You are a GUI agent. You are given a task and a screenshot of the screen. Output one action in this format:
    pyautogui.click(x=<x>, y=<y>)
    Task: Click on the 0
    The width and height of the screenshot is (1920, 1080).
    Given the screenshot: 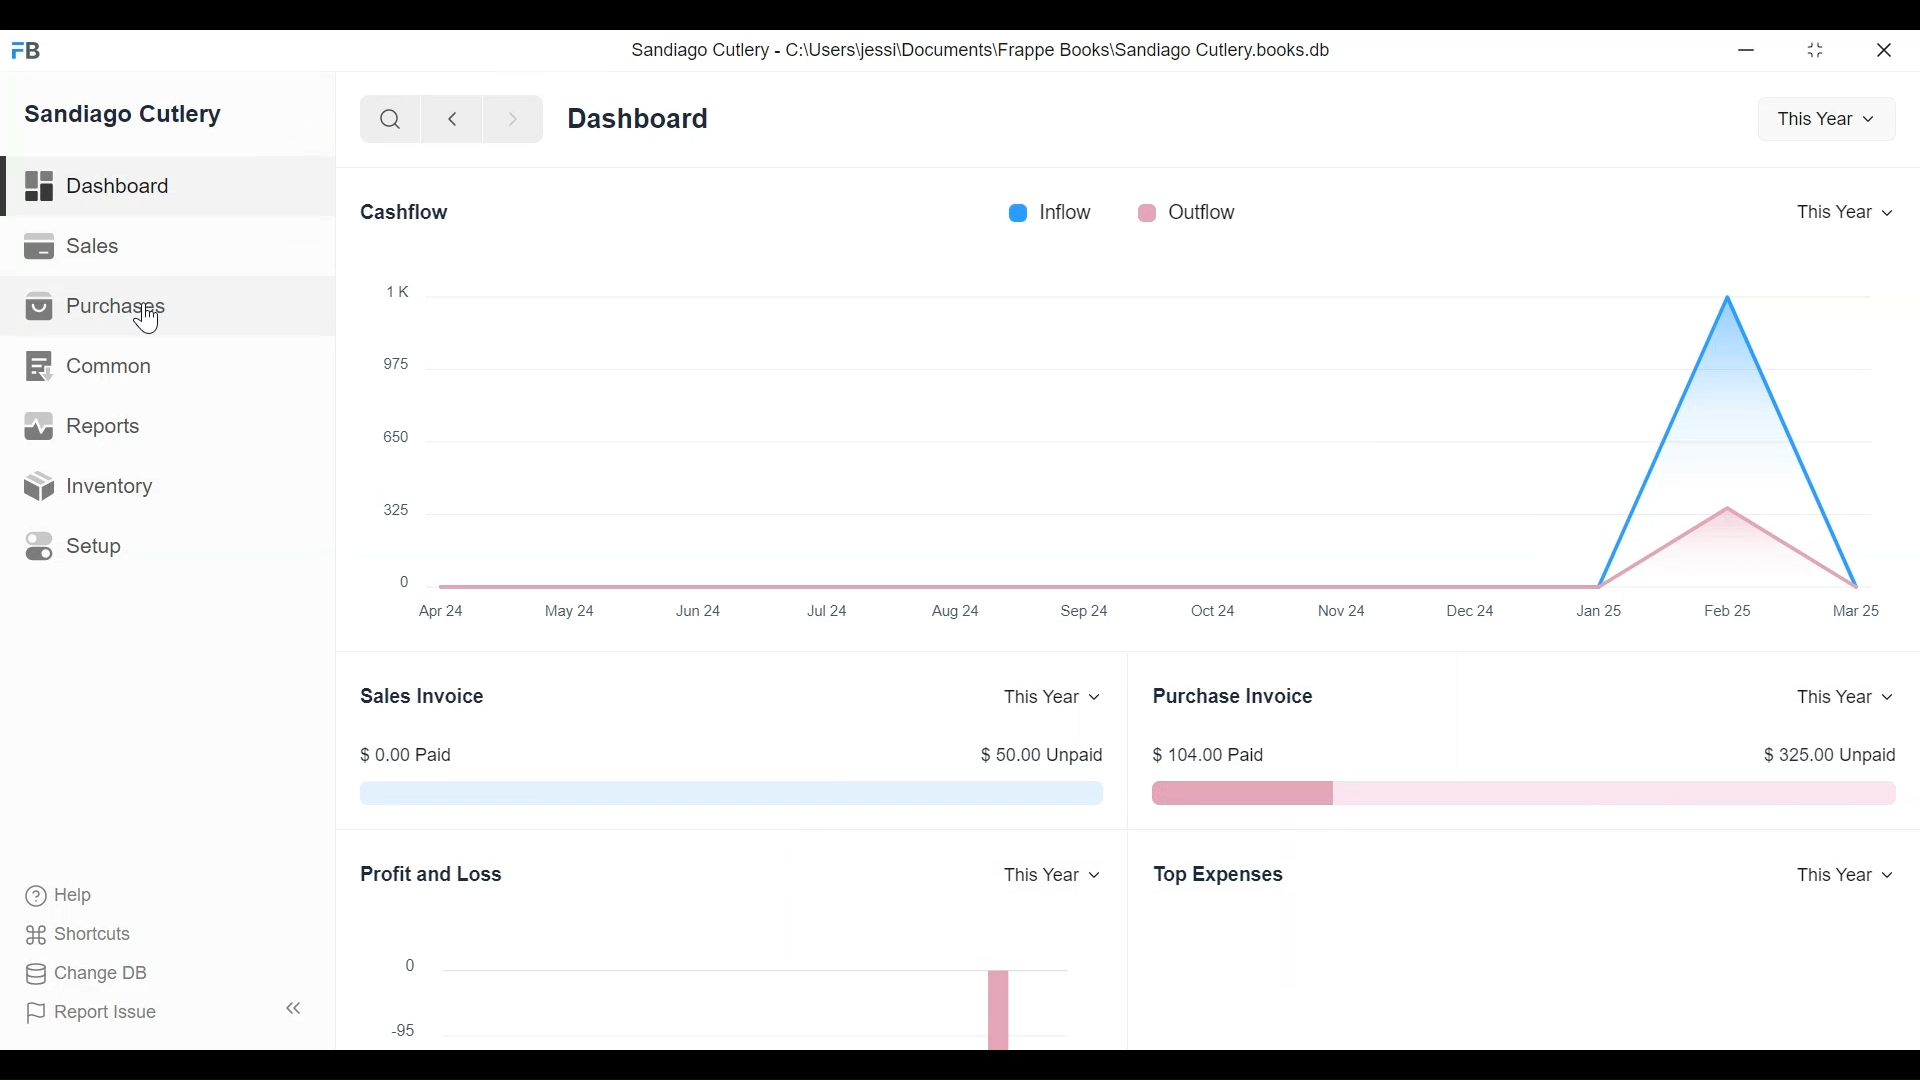 What is the action you would take?
    pyautogui.click(x=419, y=957)
    